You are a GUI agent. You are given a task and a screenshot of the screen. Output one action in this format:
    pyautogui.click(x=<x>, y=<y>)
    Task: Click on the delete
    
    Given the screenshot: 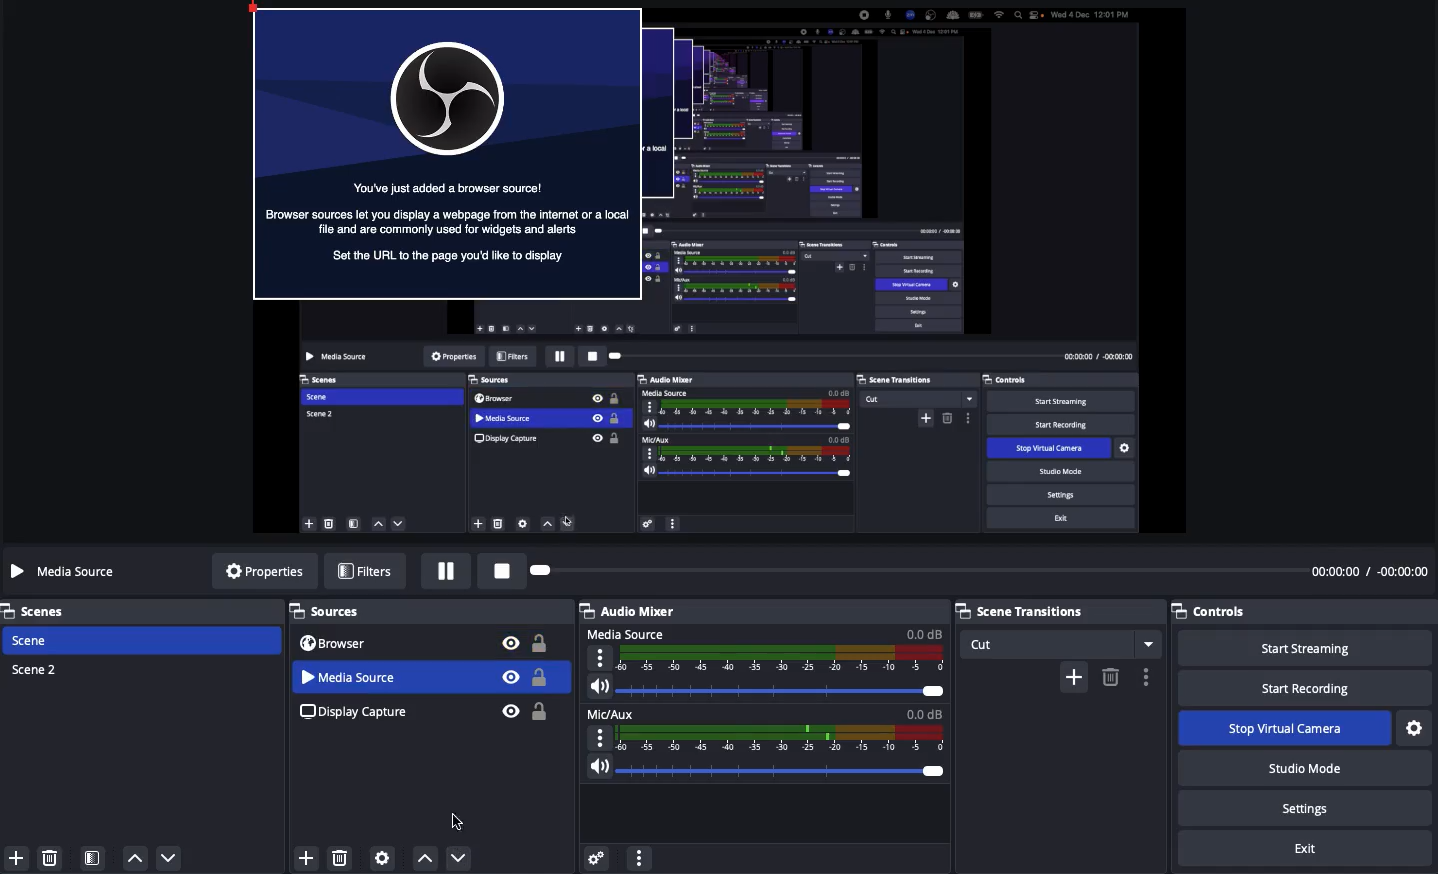 What is the action you would take?
    pyautogui.click(x=51, y=858)
    